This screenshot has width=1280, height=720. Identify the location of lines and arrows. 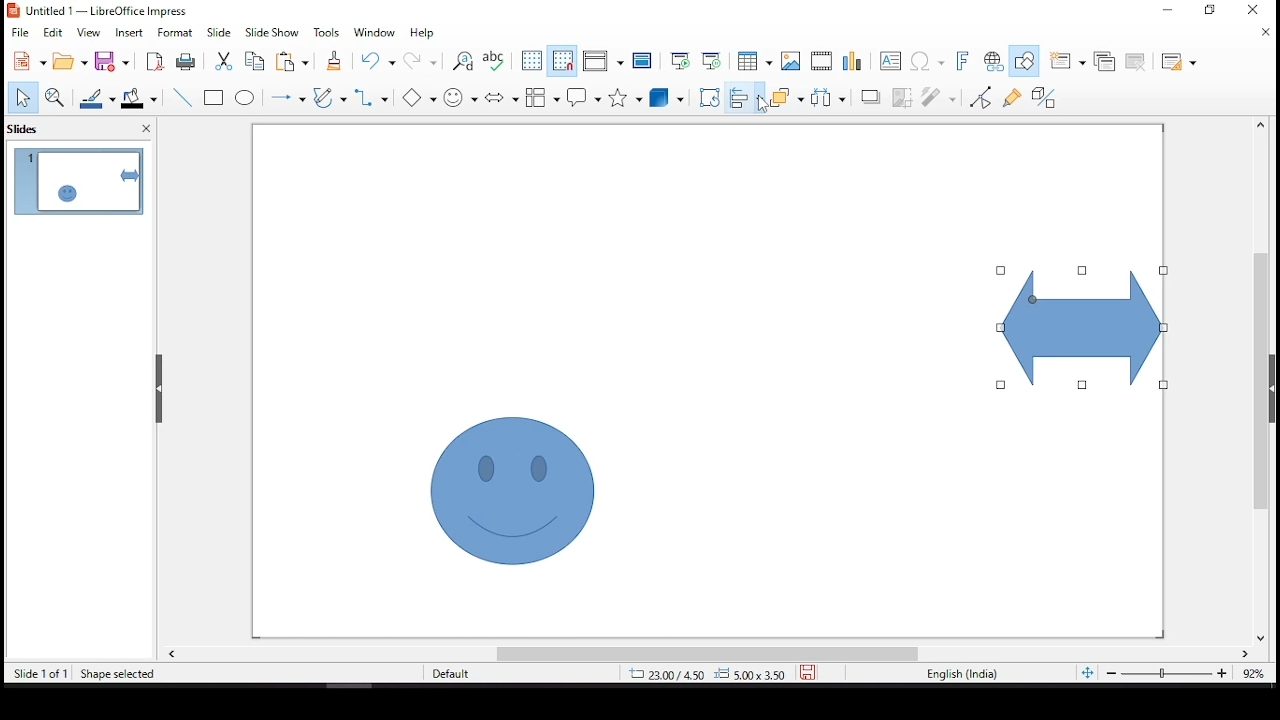
(287, 97).